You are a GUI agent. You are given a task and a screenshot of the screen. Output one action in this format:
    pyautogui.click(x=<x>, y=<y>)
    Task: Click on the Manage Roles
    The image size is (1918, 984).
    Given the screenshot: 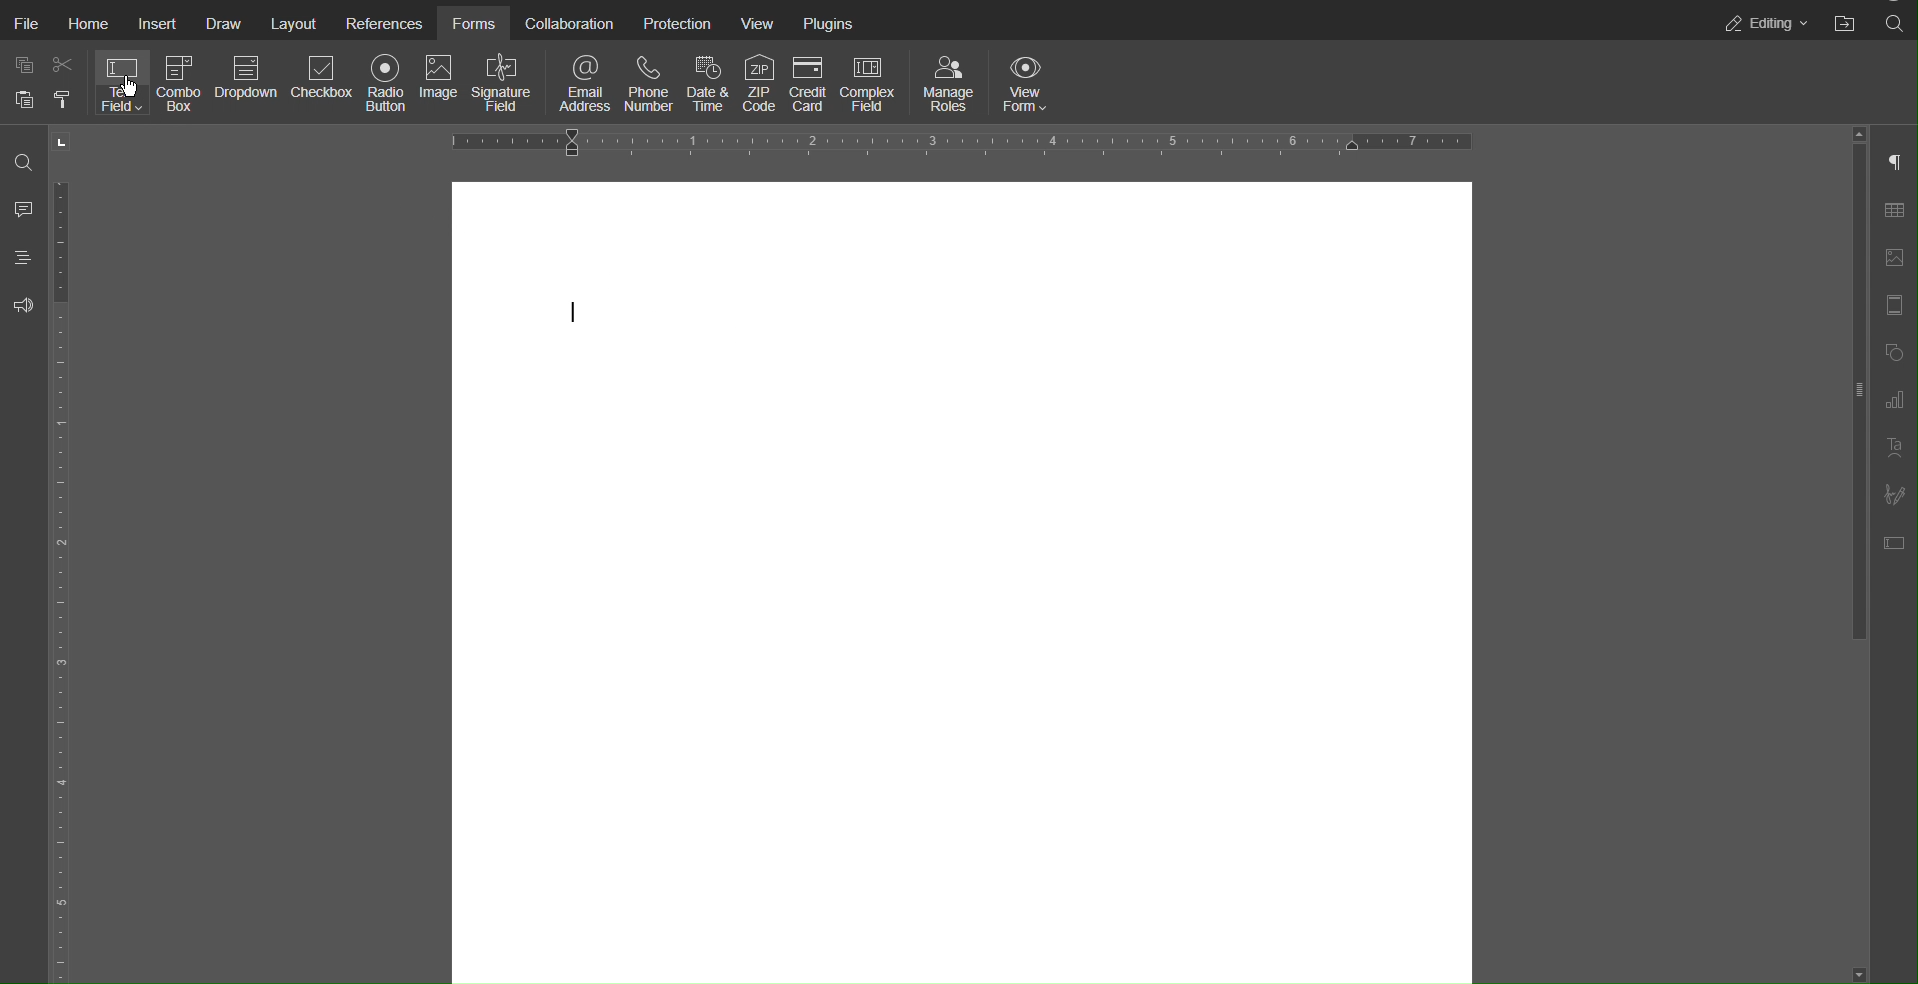 What is the action you would take?
    pyautogui.click(x=949, y=83)
    